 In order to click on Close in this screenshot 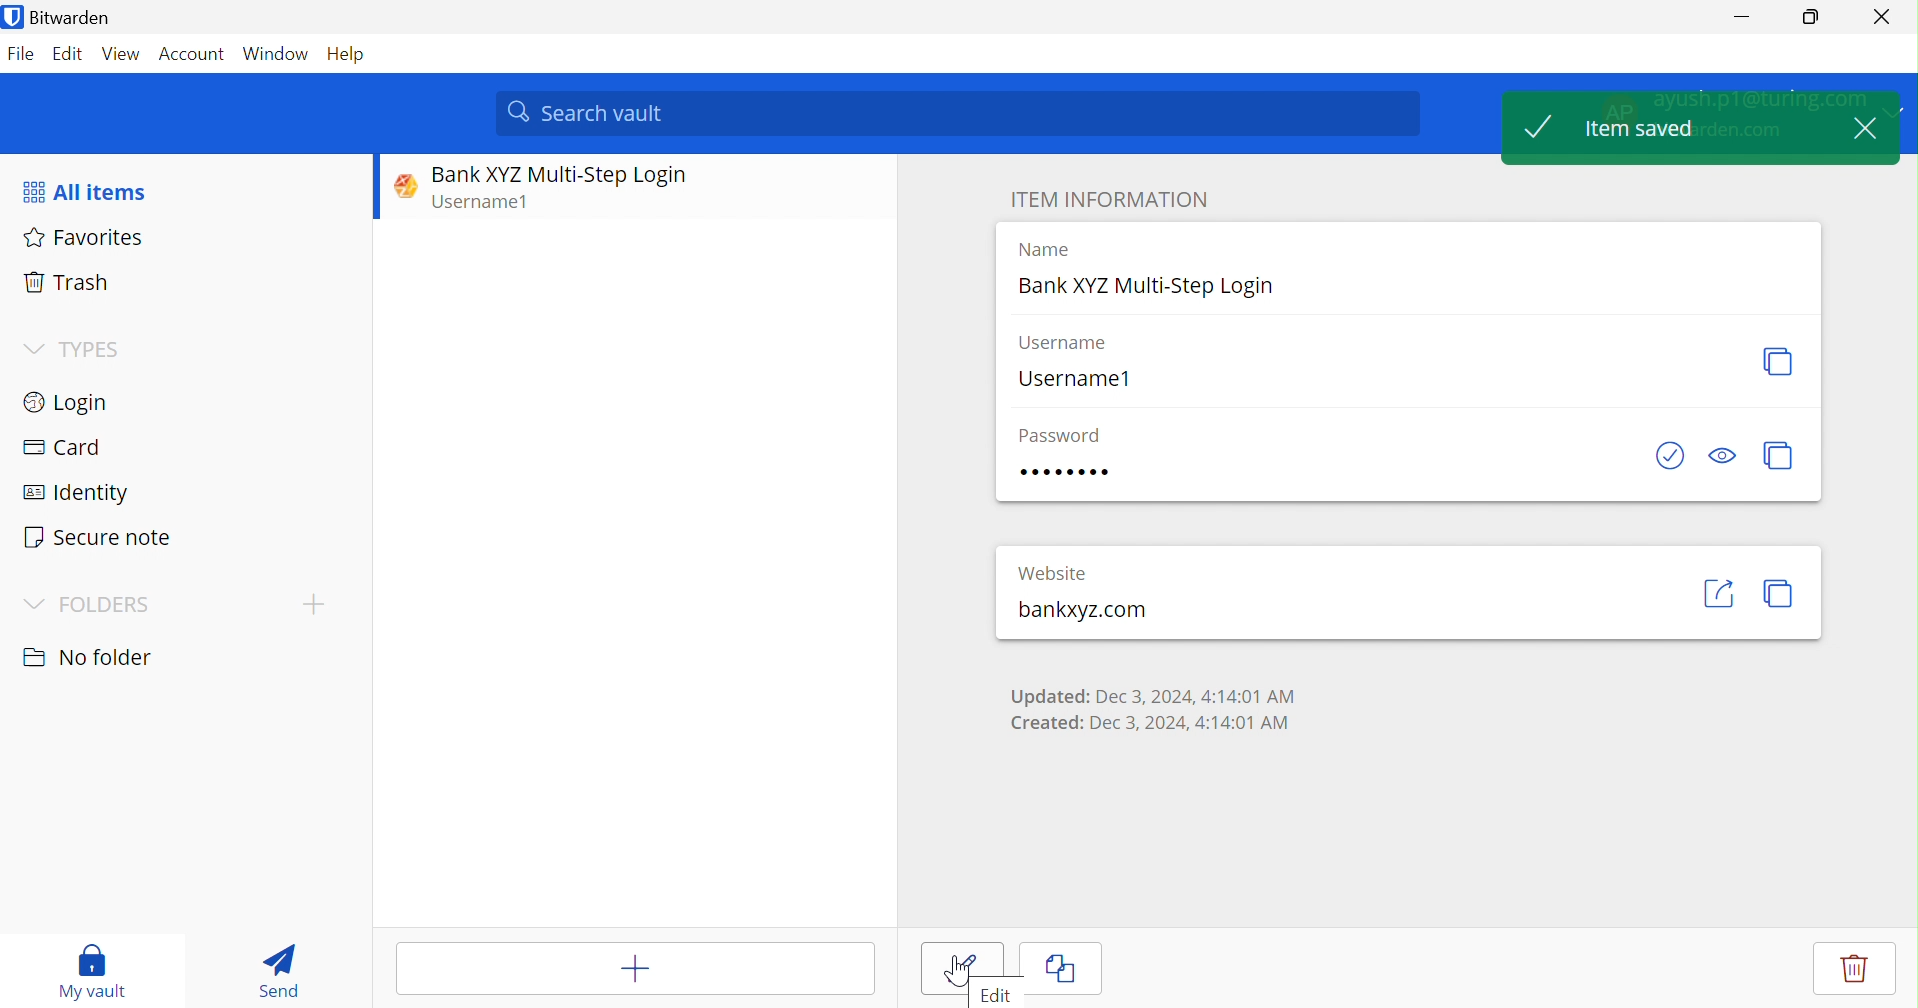, I will do `click(1886, 17)`.